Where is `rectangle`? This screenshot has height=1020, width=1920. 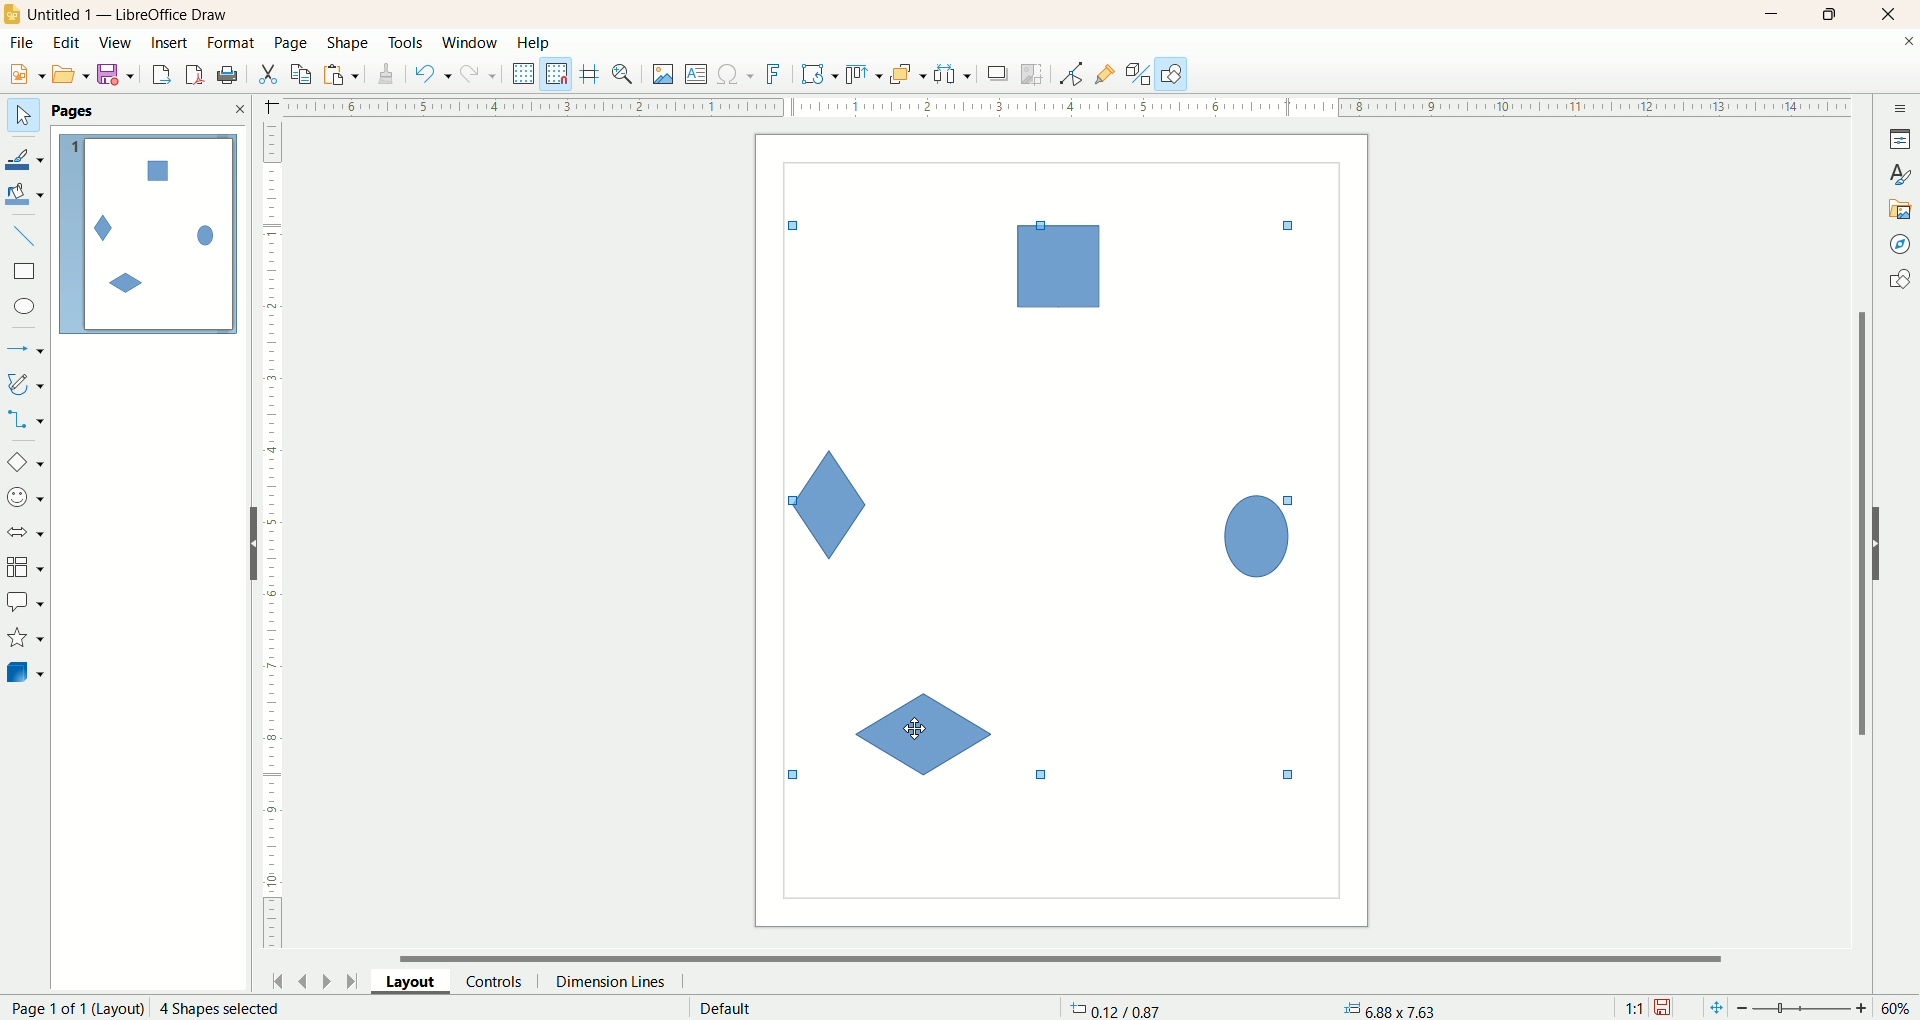
rectangle is located at coordinates (27, 272).